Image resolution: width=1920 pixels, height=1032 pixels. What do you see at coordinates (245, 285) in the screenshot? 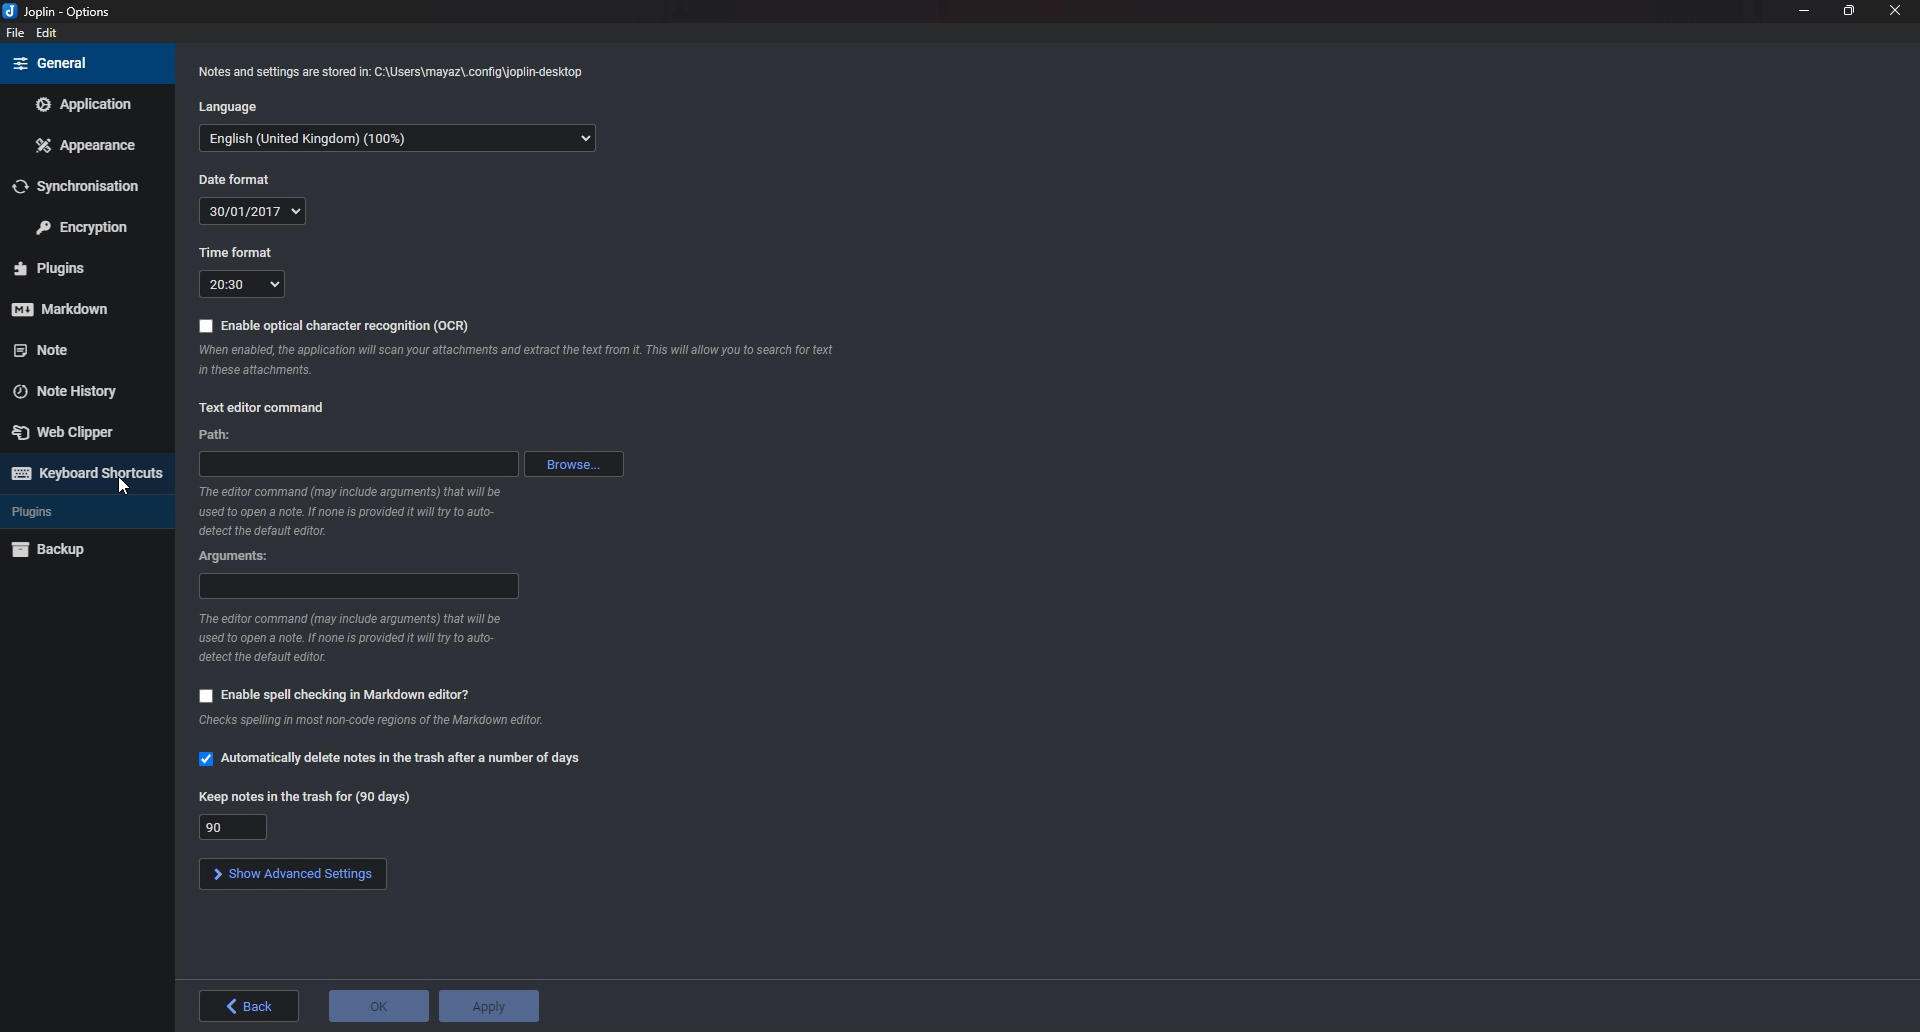
I see `Time format` at bounding box center [245, 285].